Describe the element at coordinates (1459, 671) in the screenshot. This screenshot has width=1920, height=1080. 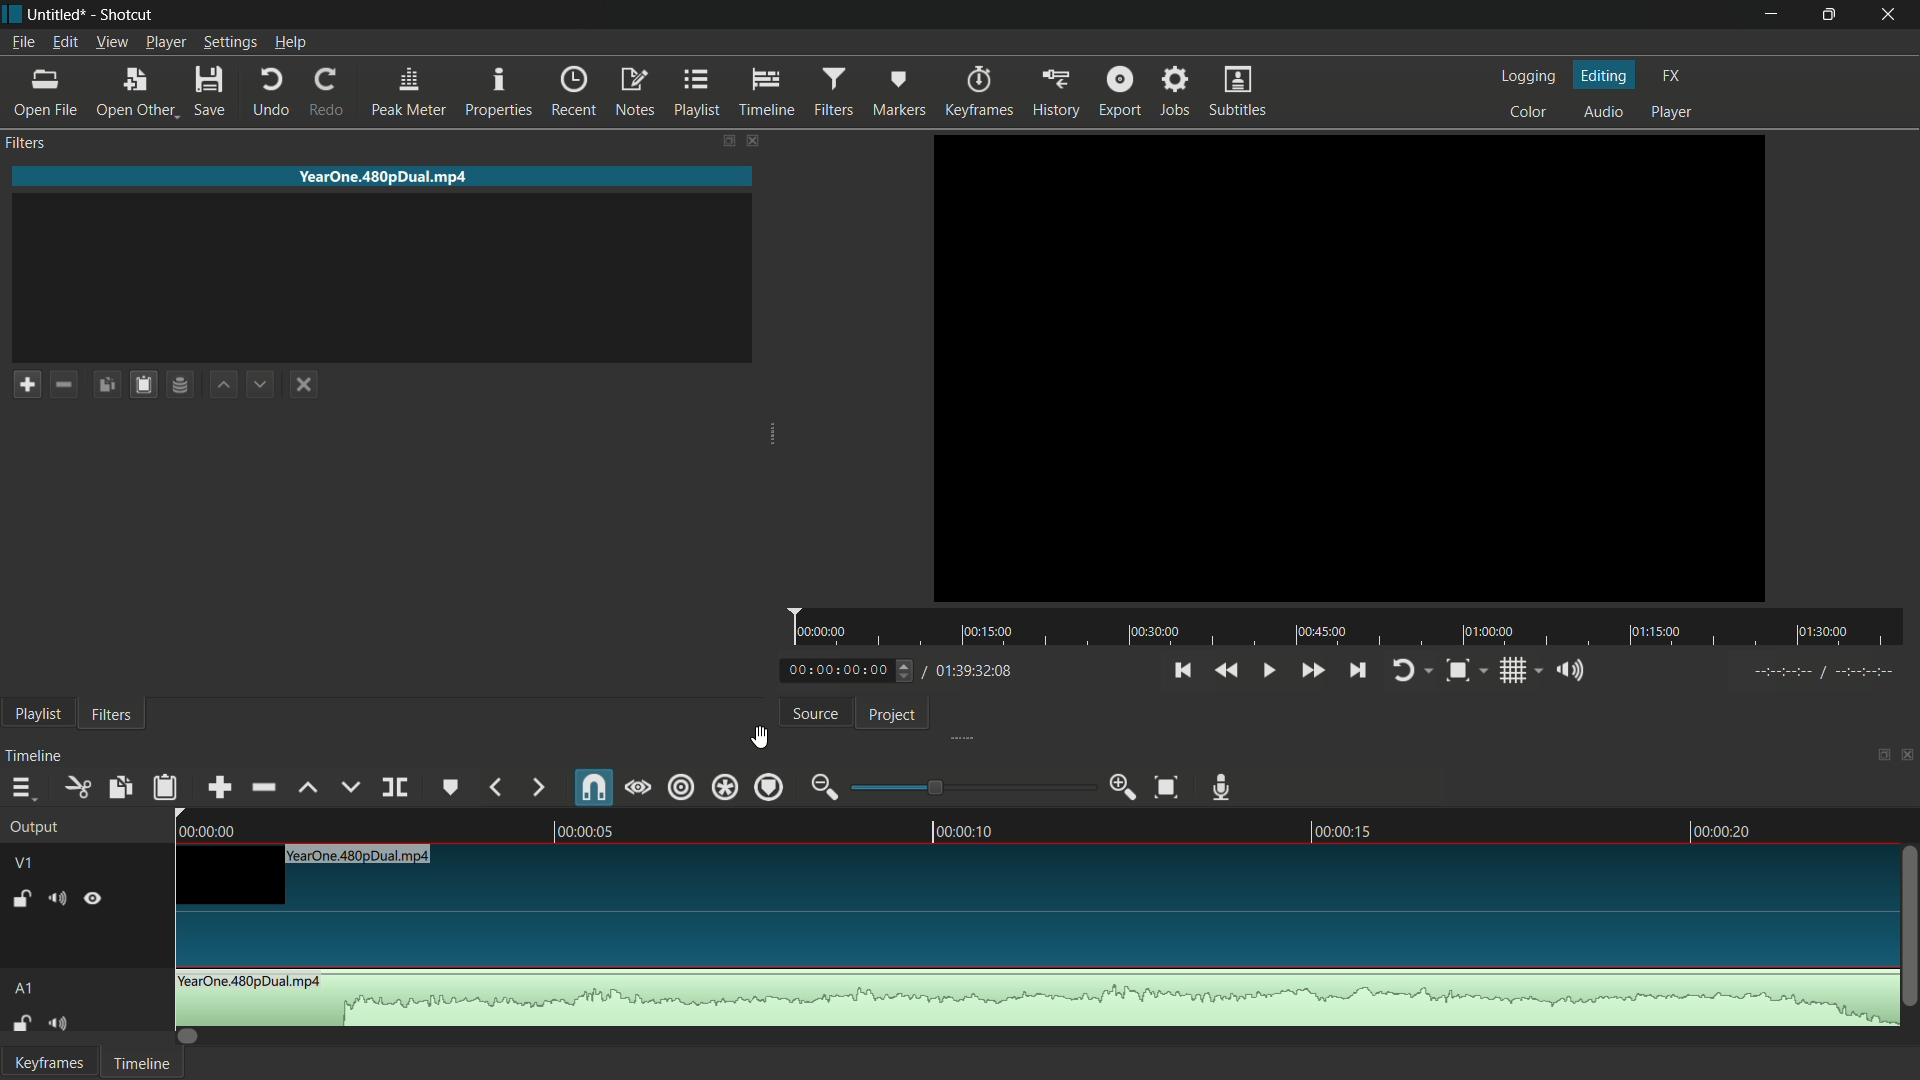
I see `toggle zoom` at that location.